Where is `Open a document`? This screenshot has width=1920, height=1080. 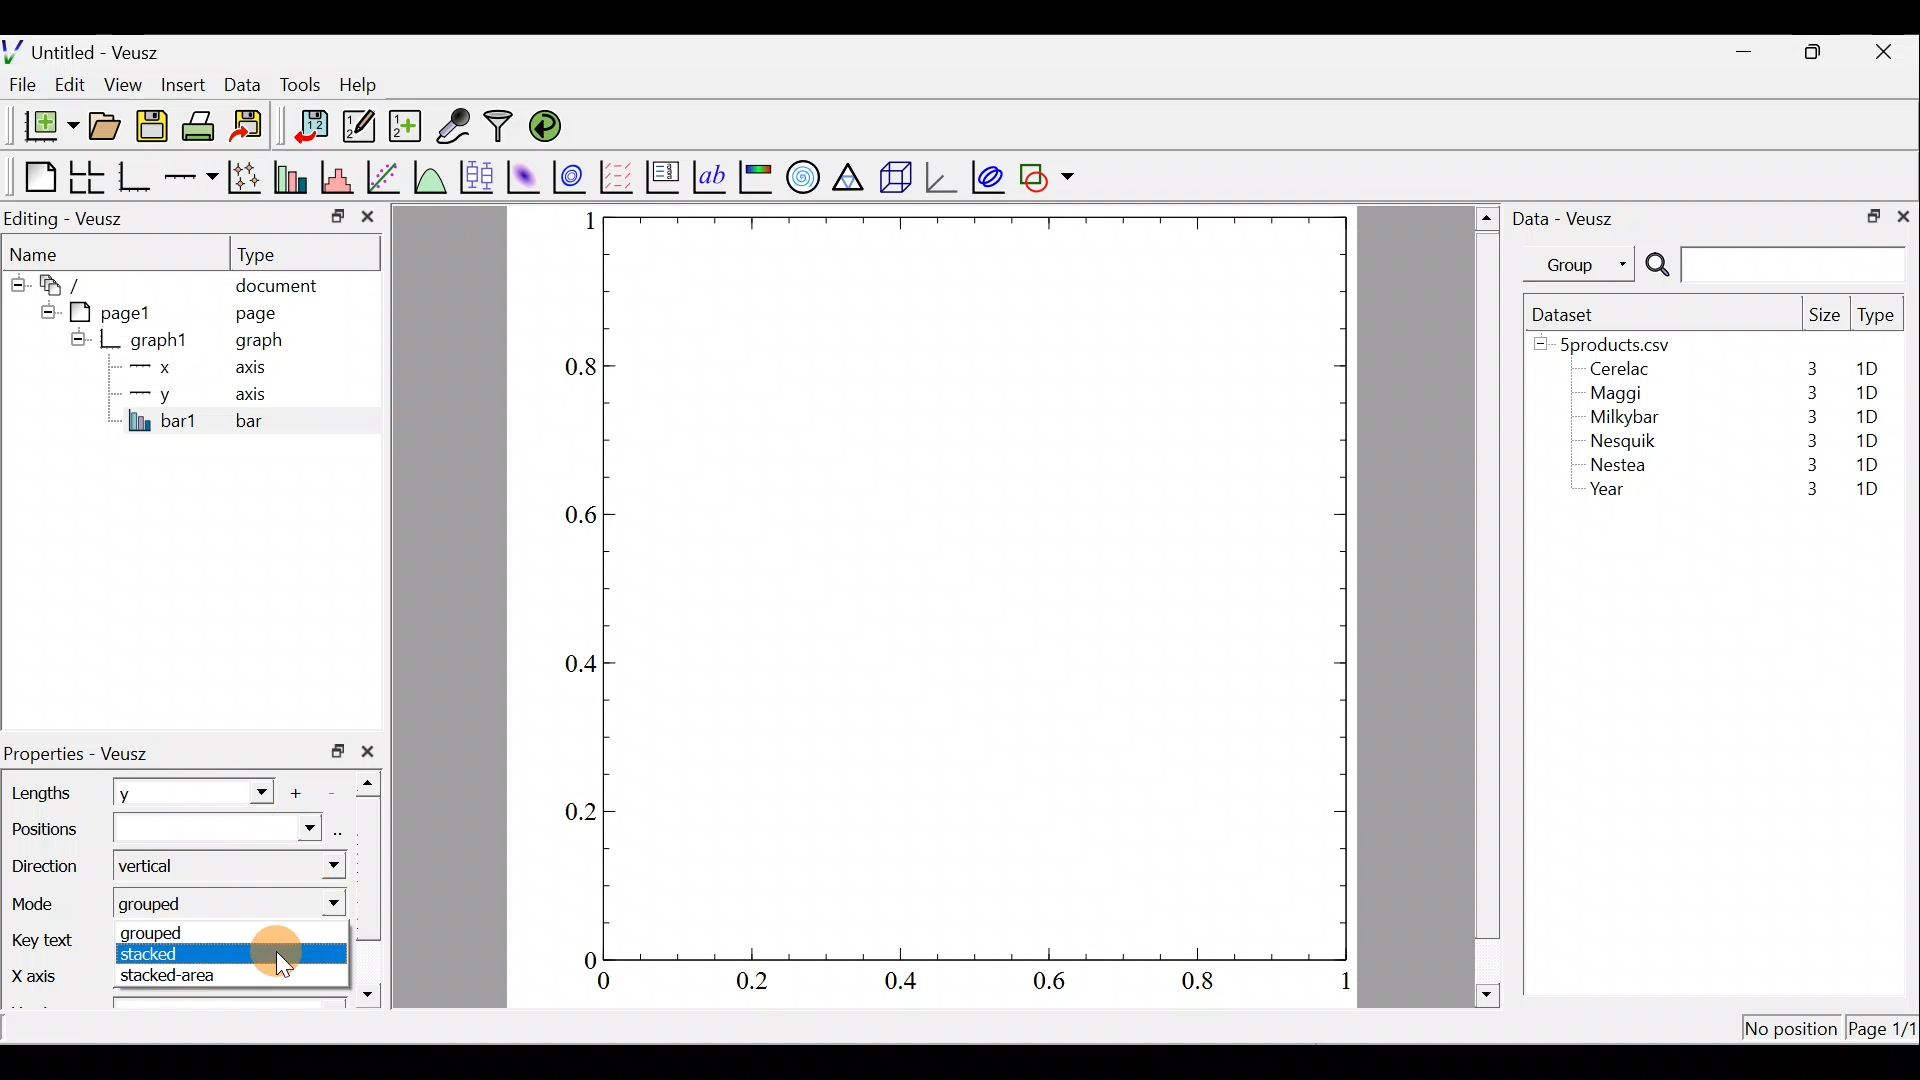
Open a document is located at coordinates (107, 128).